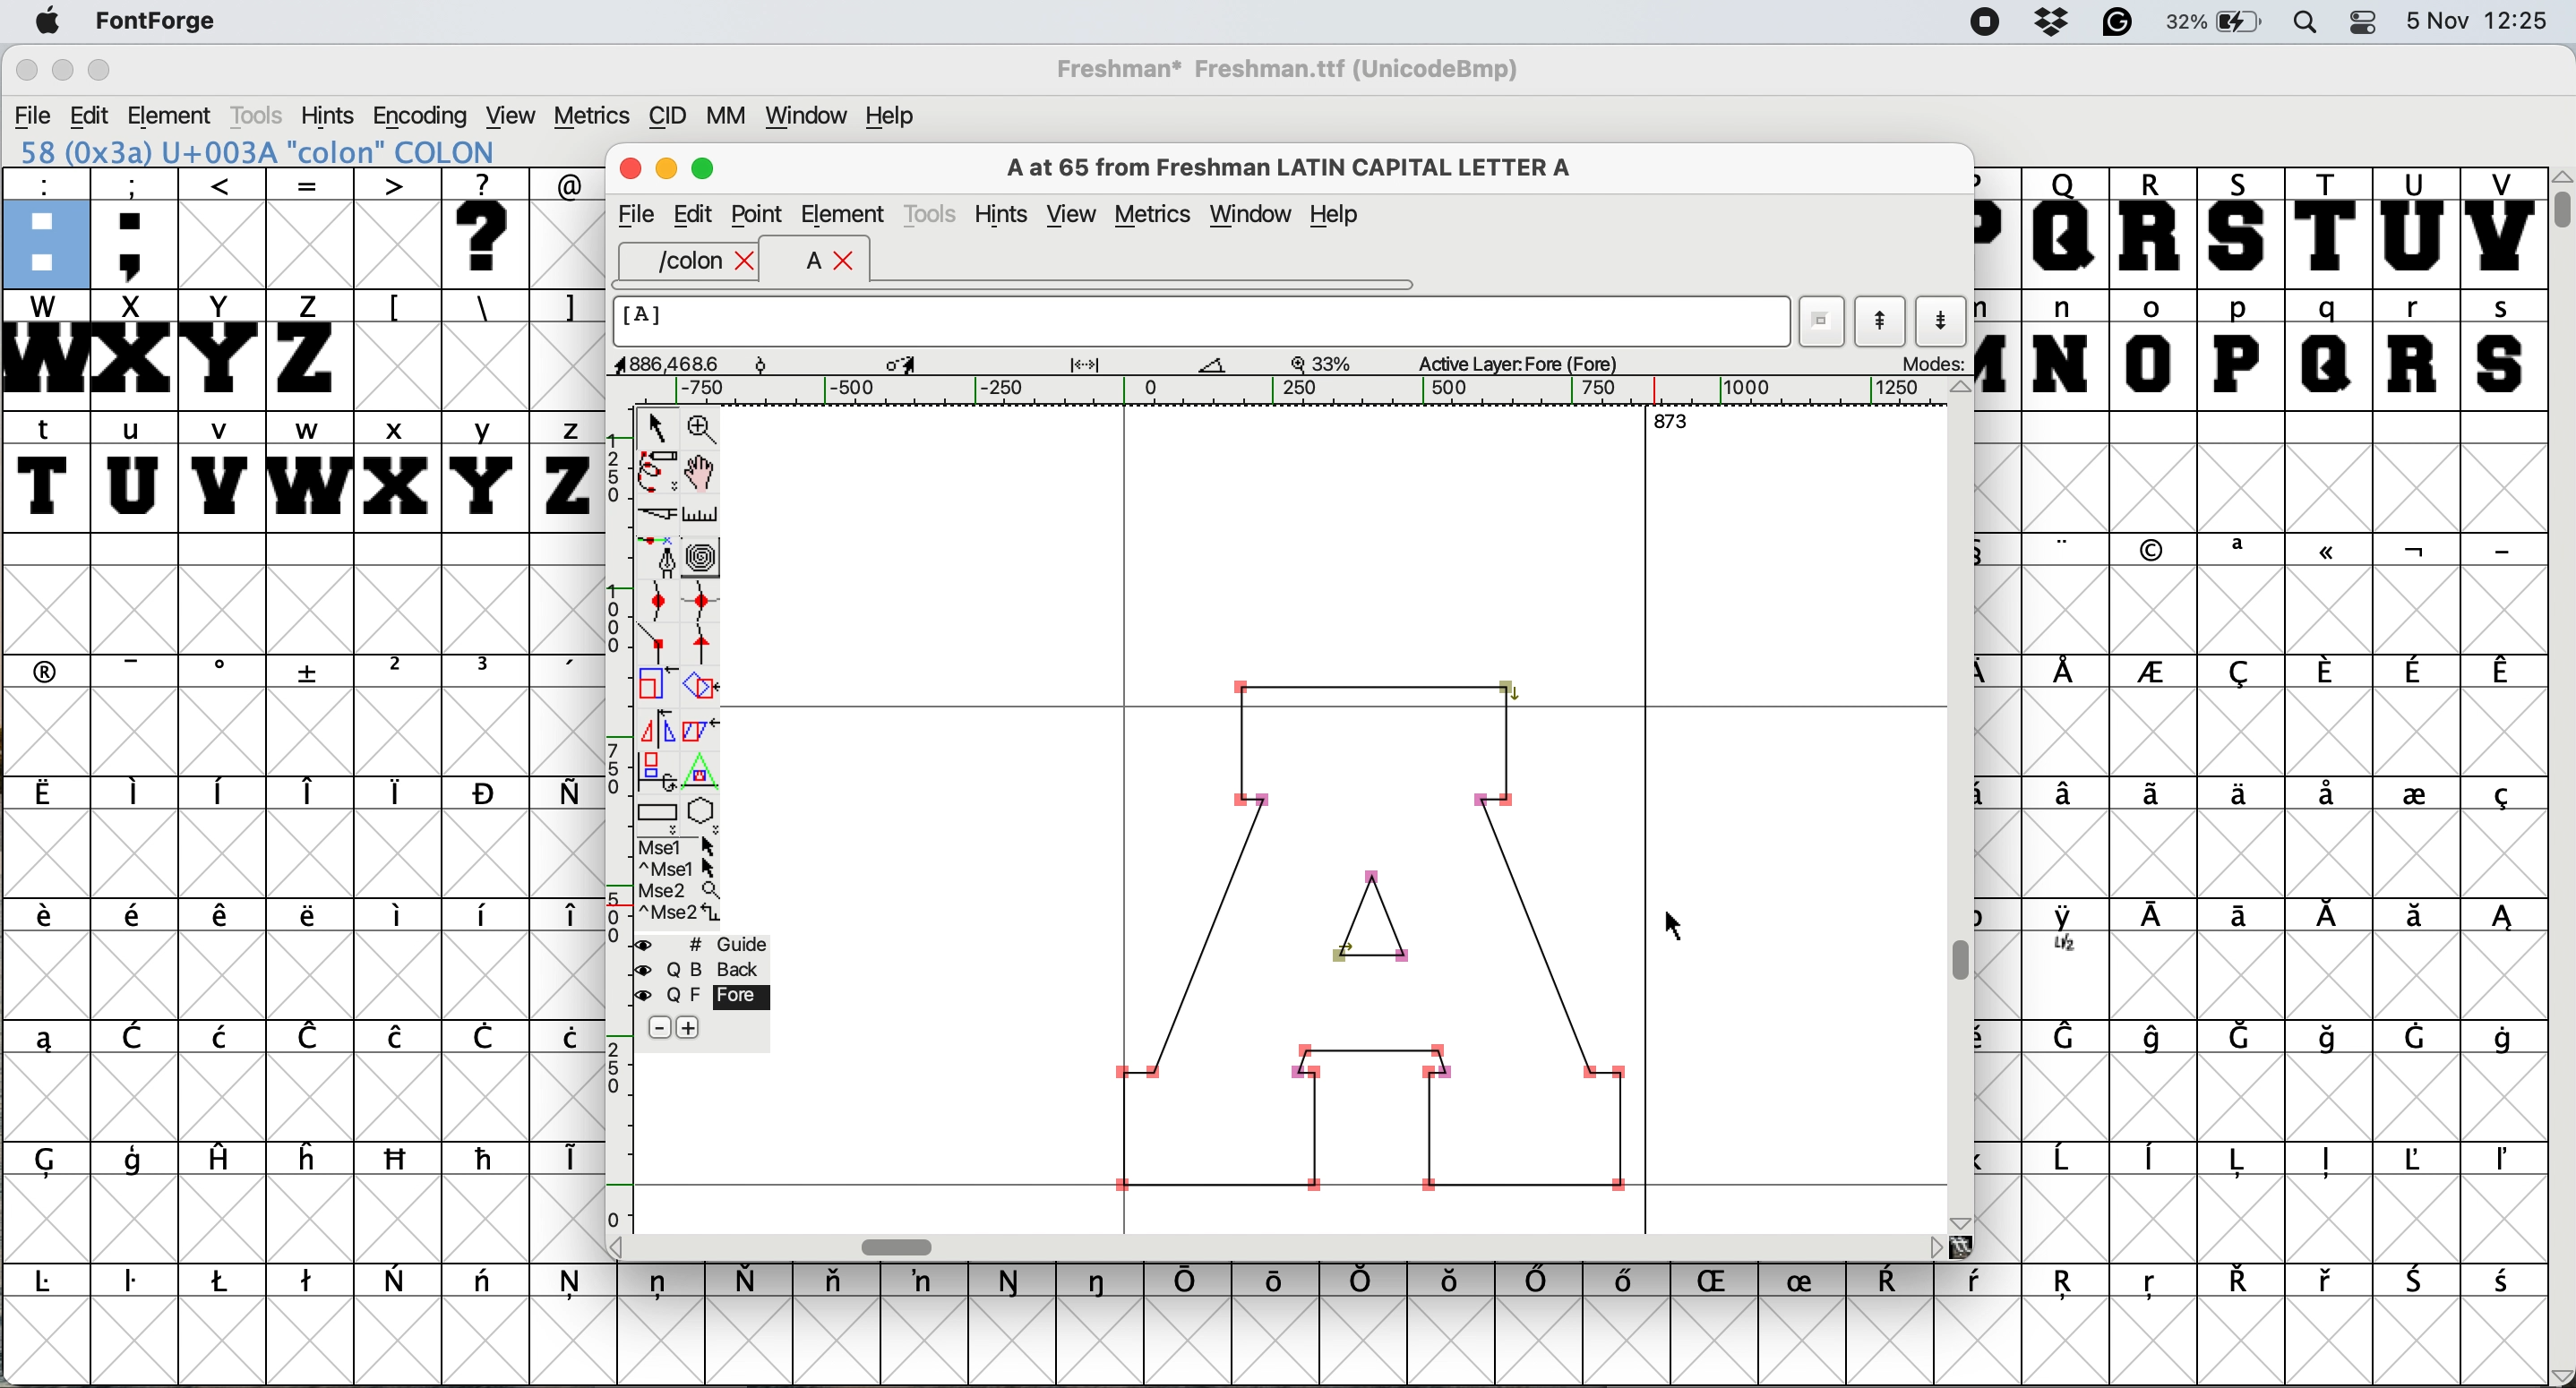 The image size is (2576, 1388). What do you see at coordinates (934, 213) in the screenshot?
I see `tools` at bounding box center [934, 213].